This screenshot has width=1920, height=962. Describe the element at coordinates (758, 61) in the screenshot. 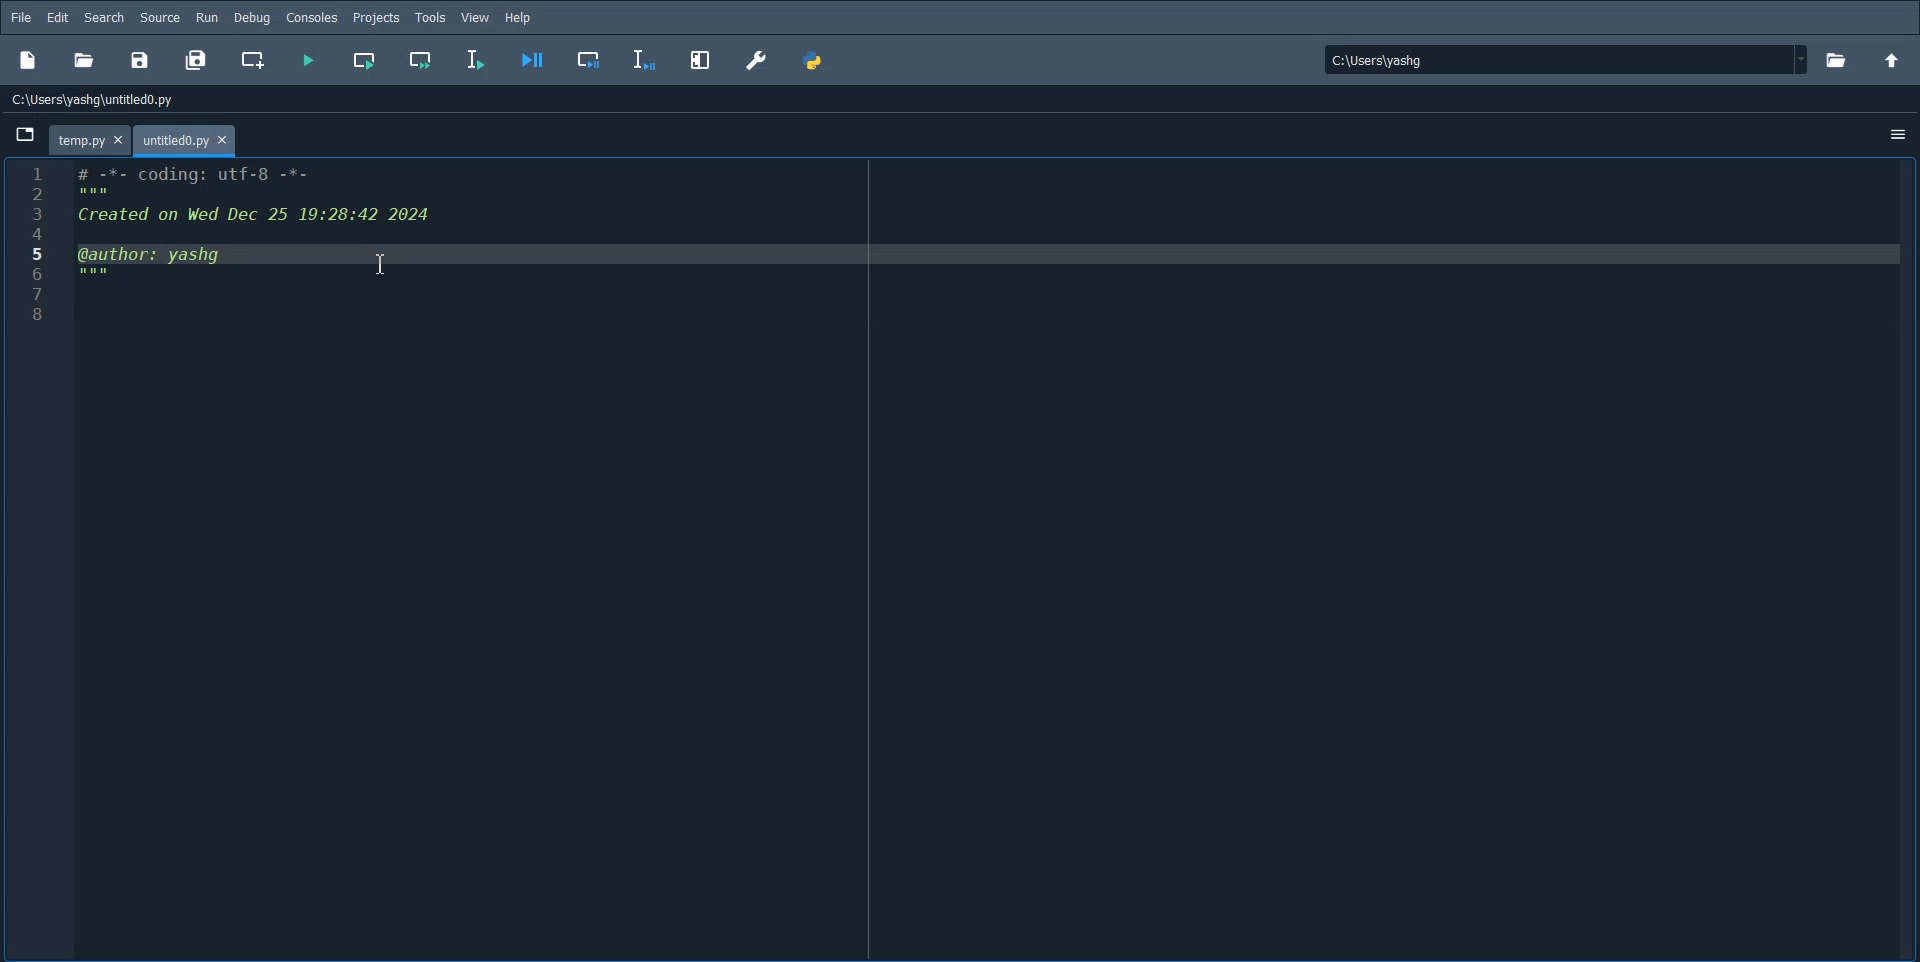

I see `Preferences` at that location.